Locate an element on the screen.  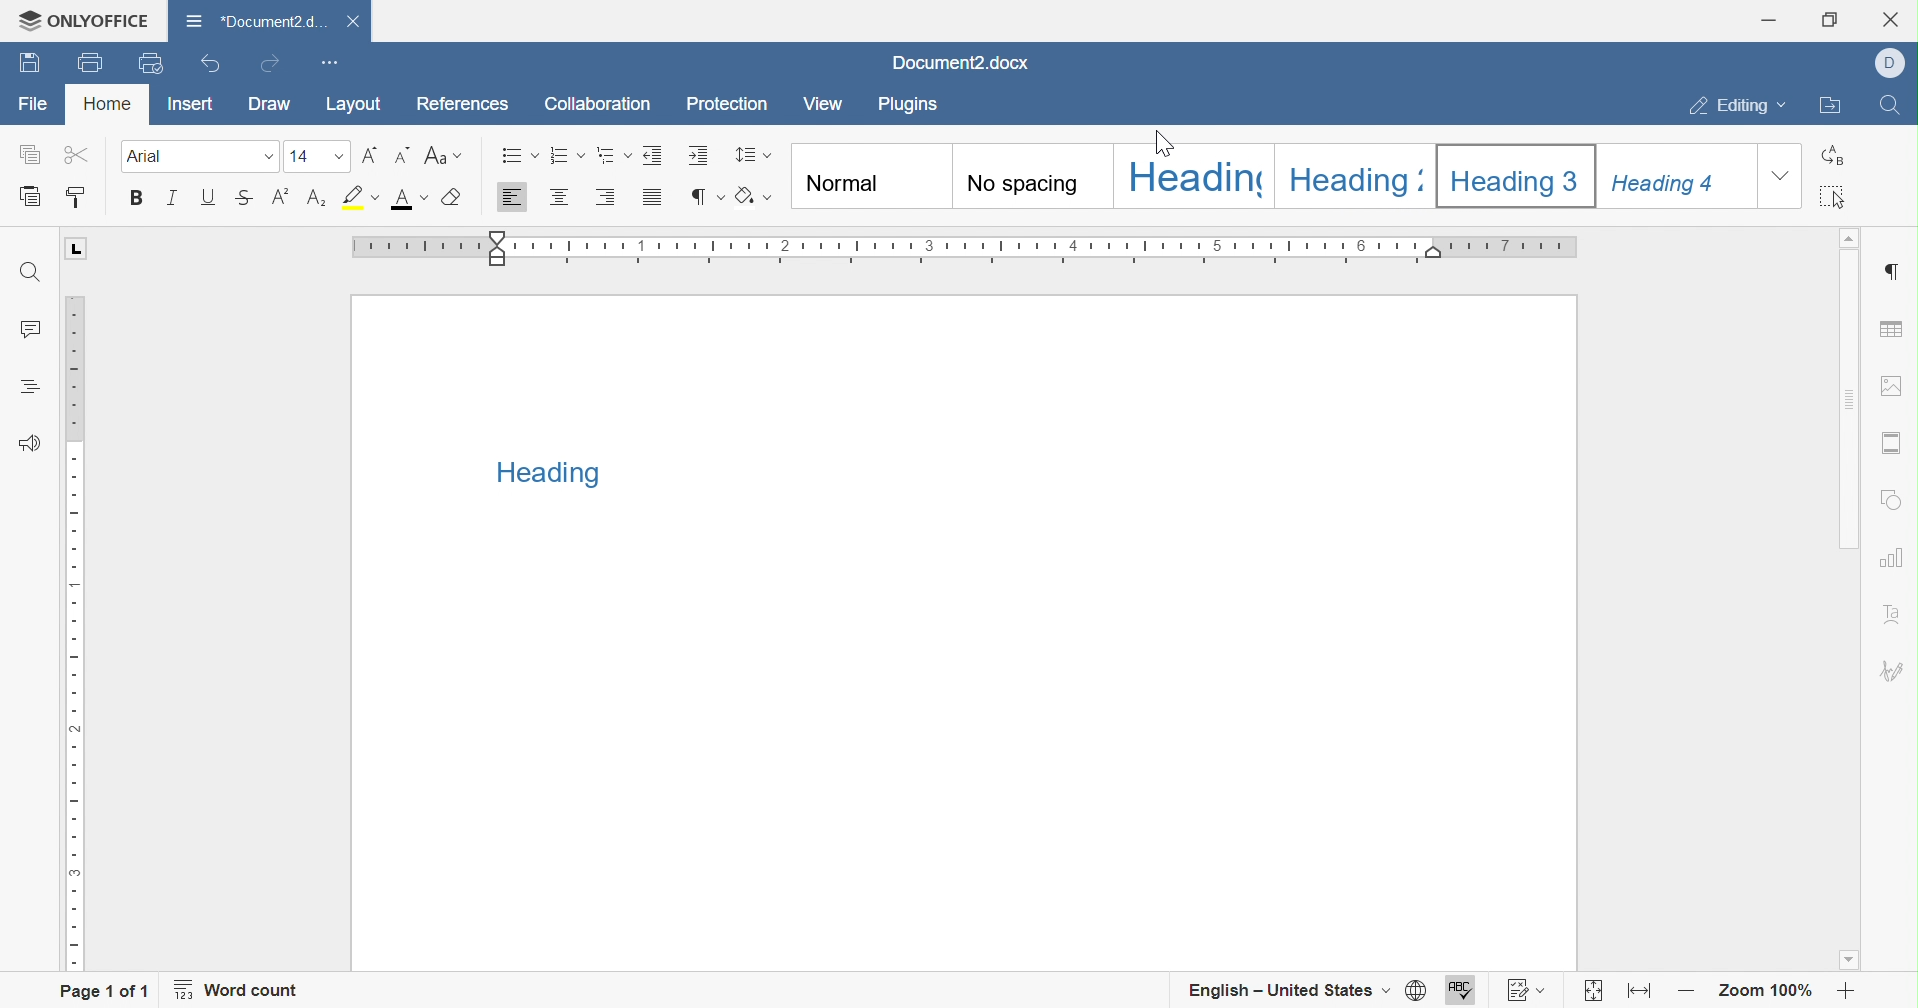
Redo is located at coordinates (270, 62).